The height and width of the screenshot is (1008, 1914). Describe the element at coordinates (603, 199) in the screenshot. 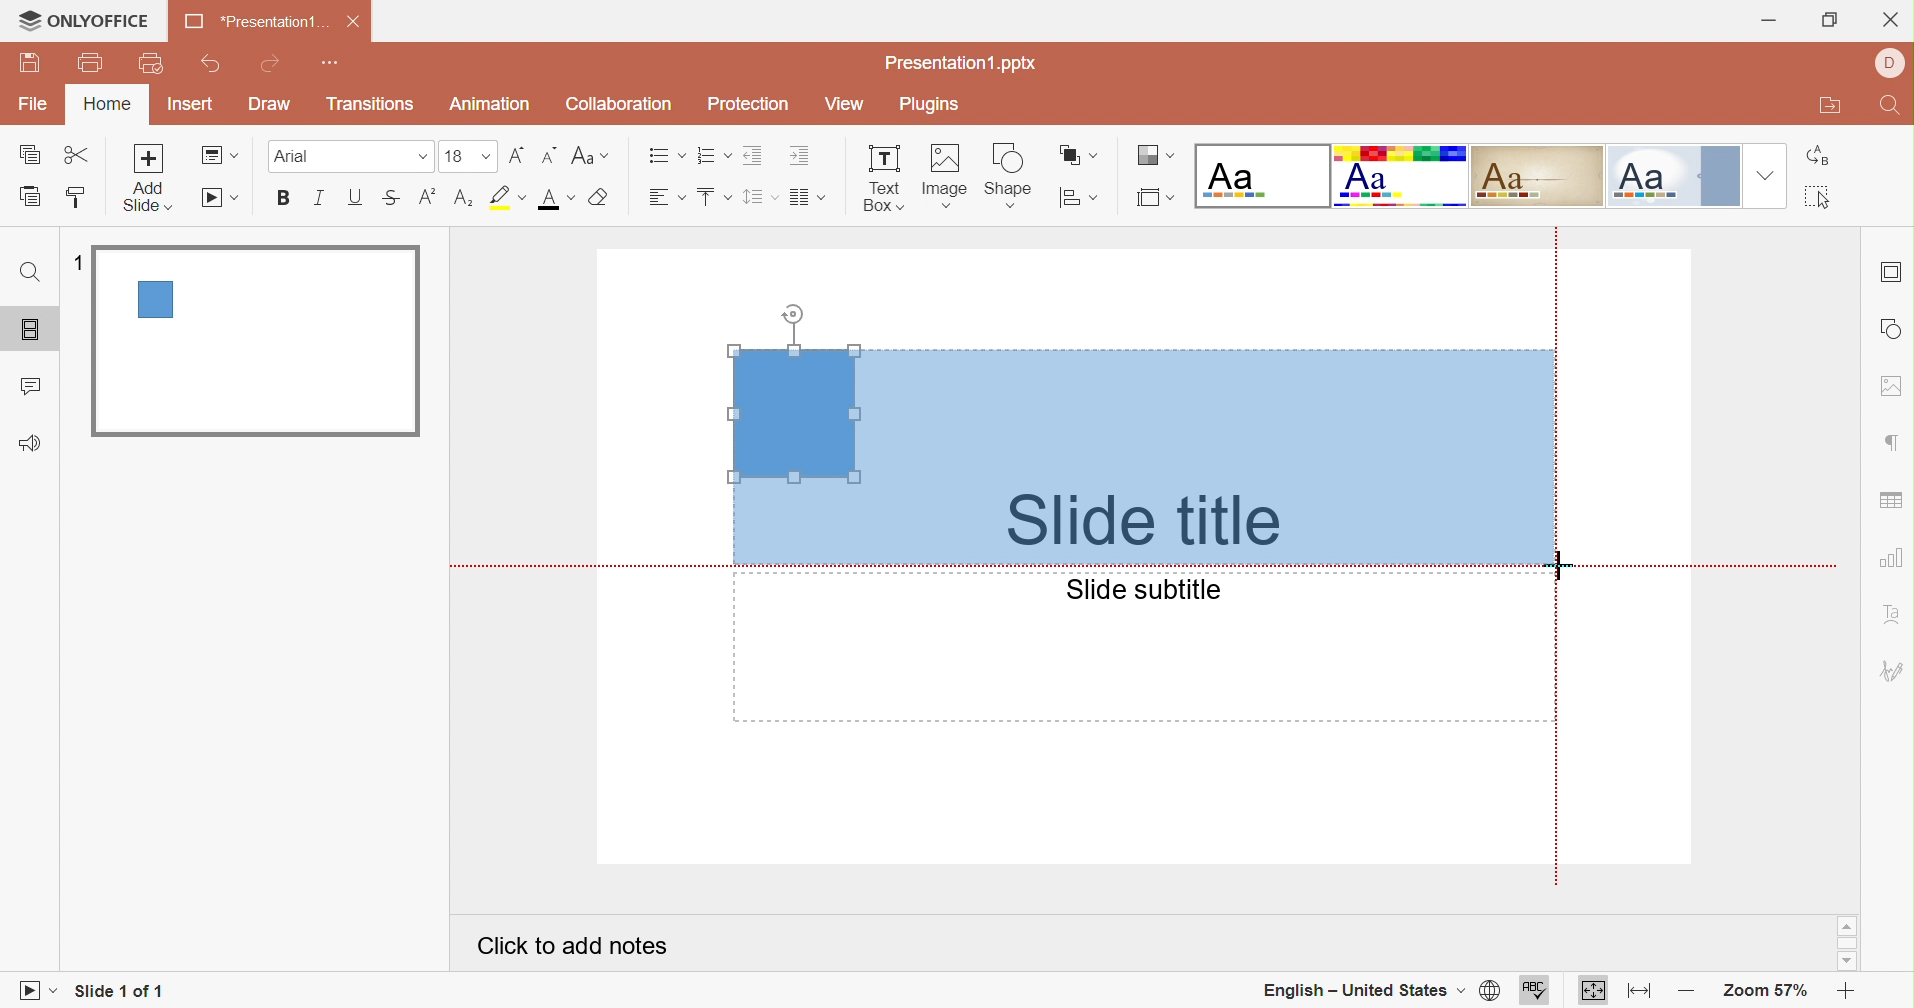

I see `Clear style` at that location.